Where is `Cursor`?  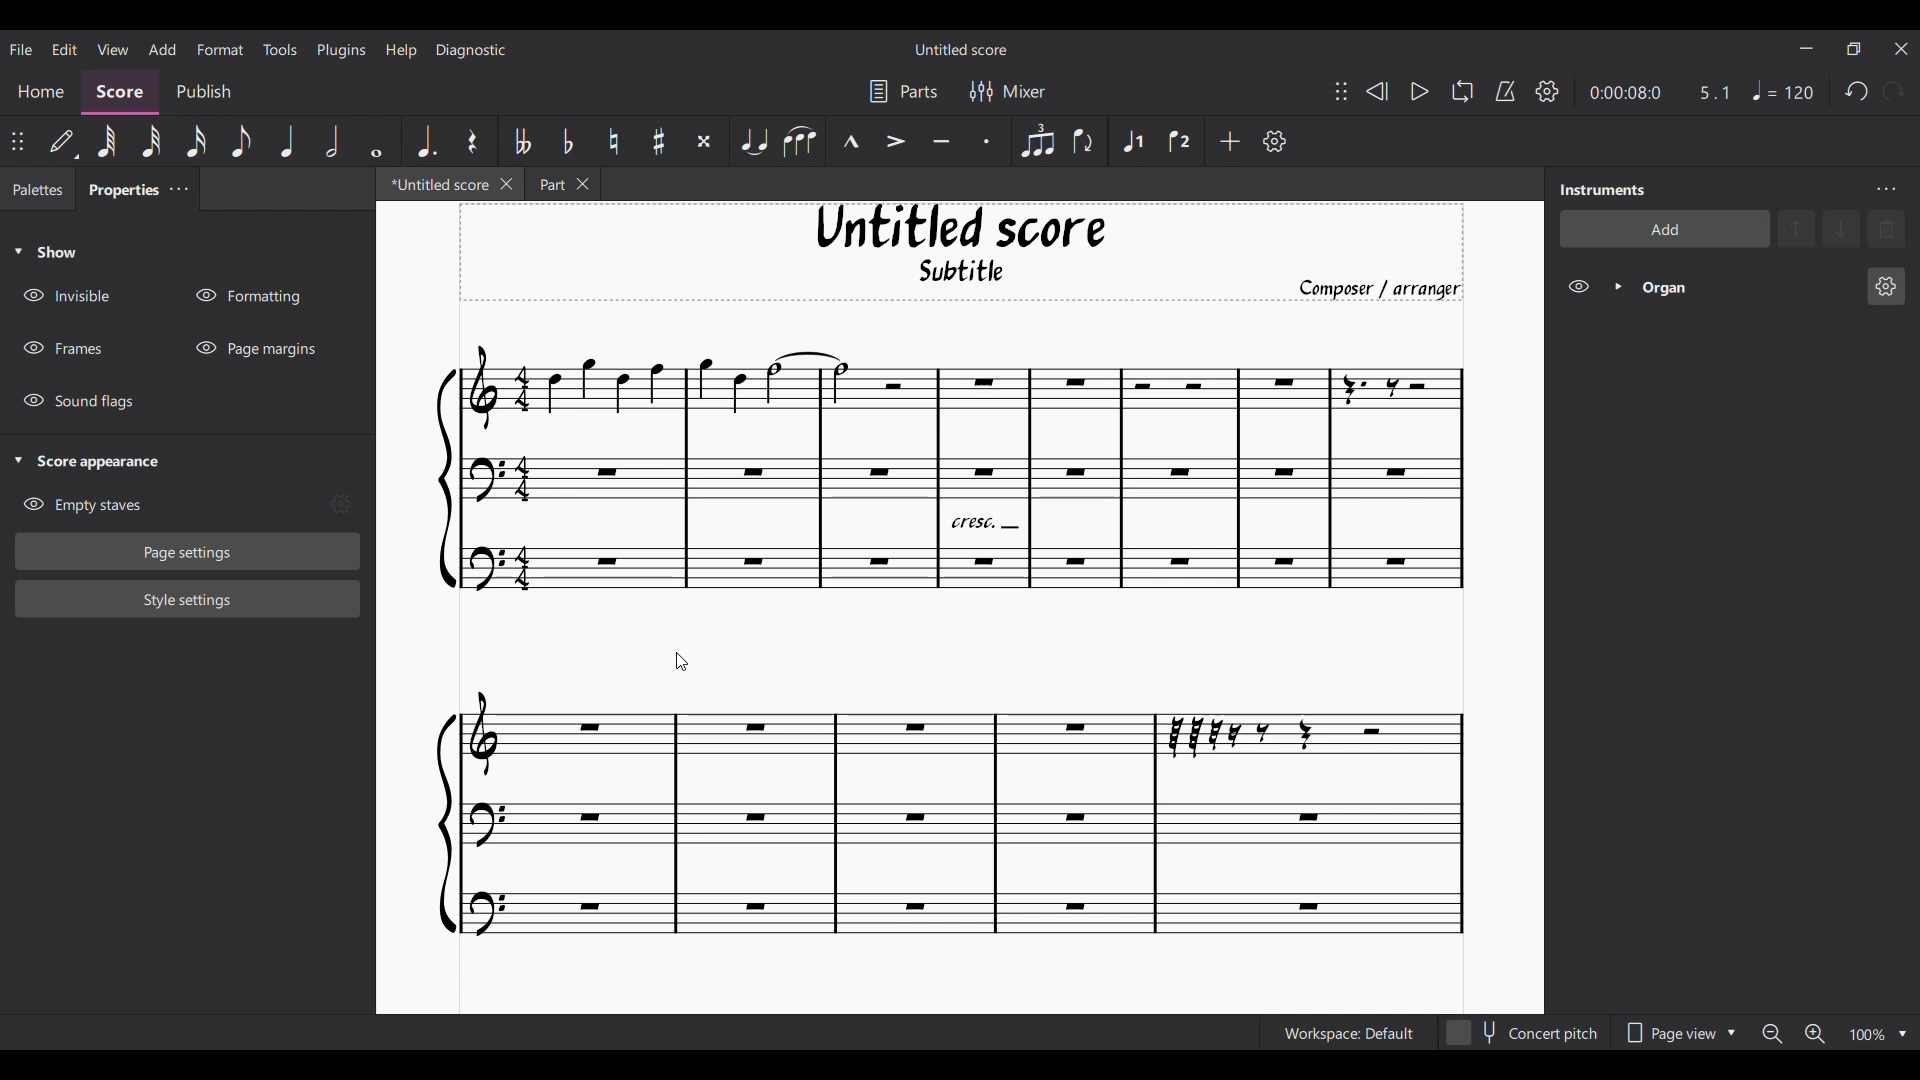
Cursor is located at coordinates (684, 663).